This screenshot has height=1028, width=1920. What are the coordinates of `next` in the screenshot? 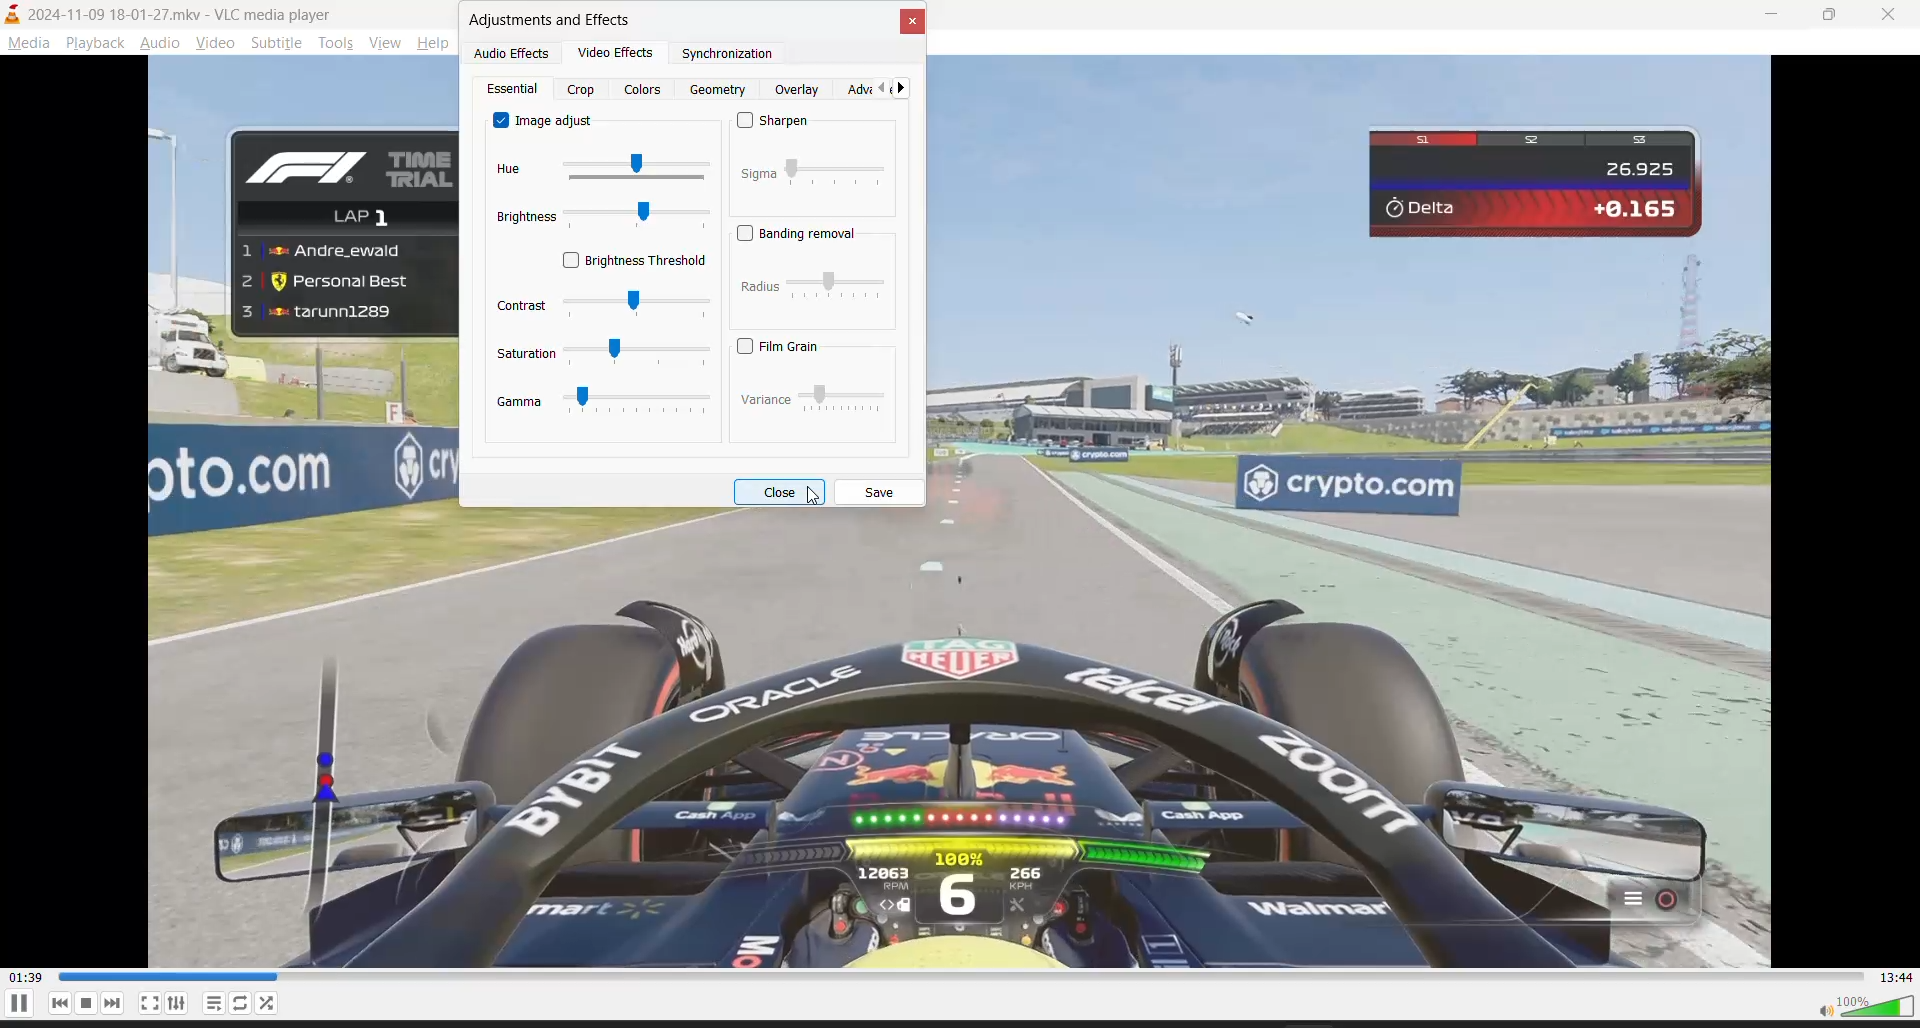 It's located at (907, 87).